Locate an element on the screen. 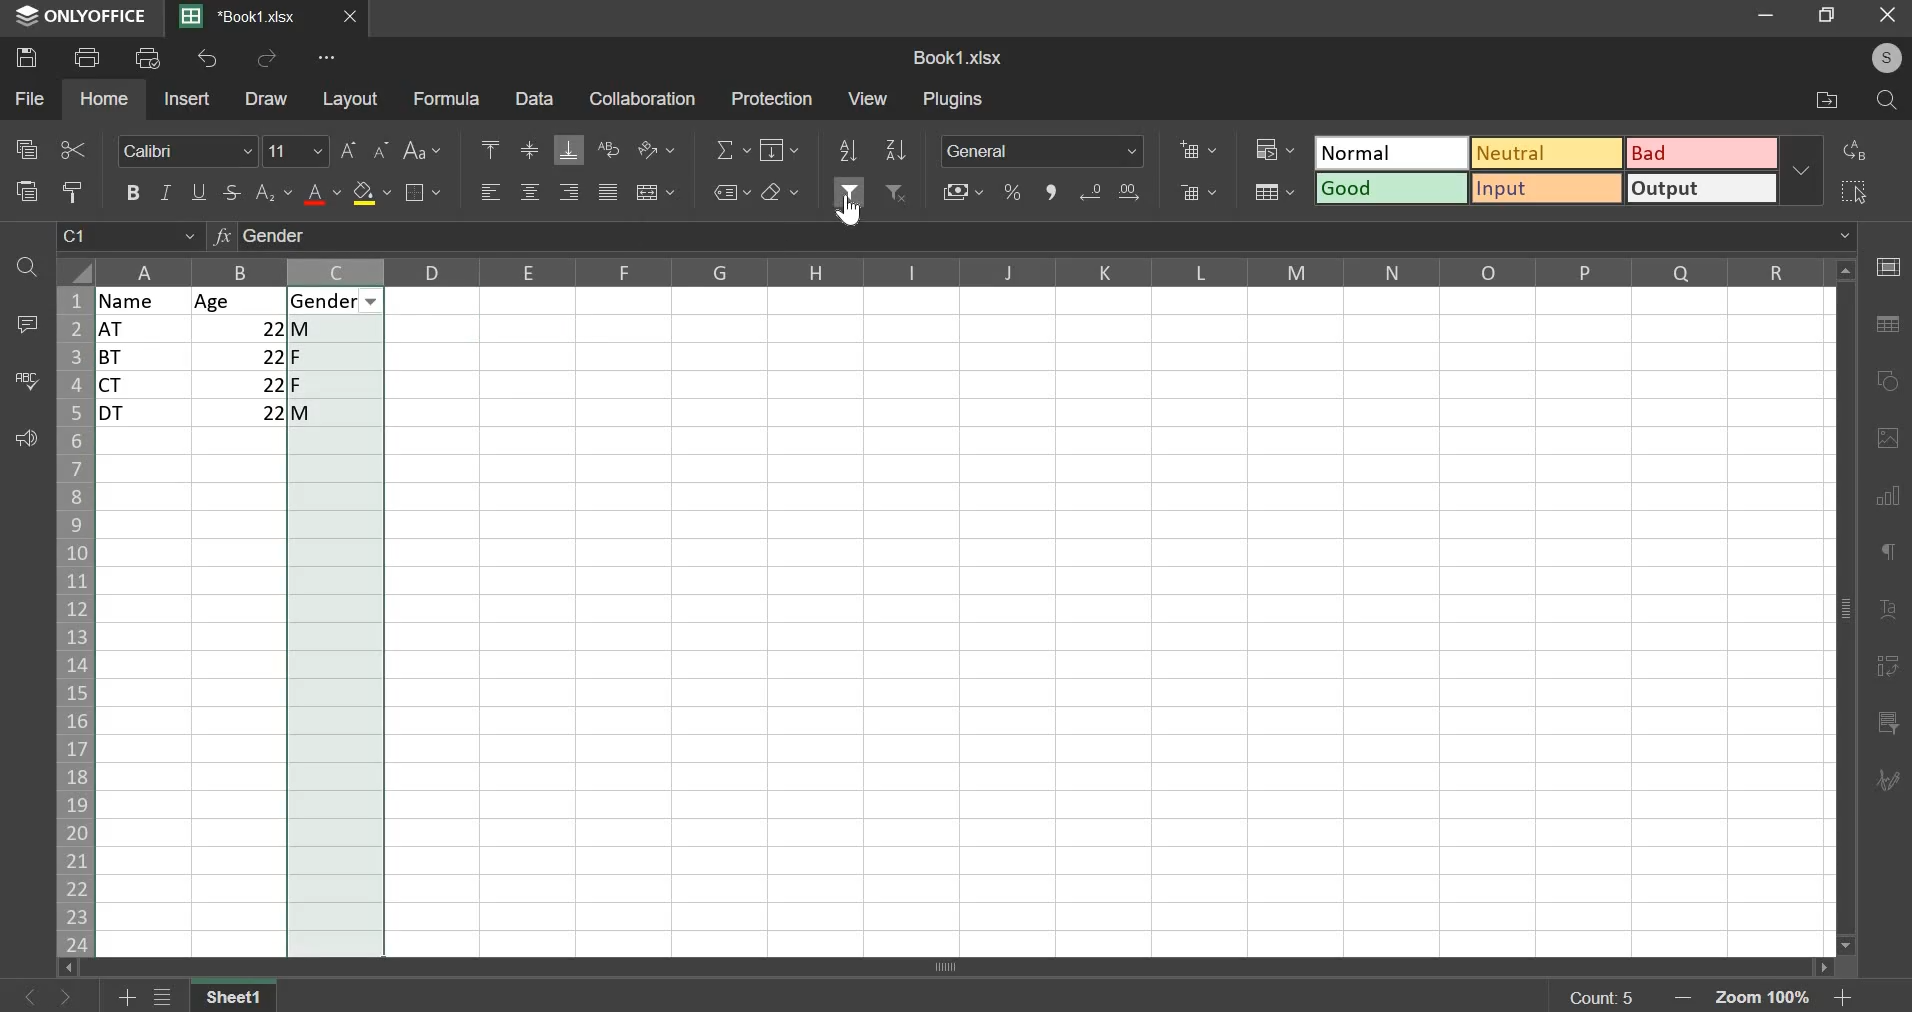  find is located at coordinates (29, 268).